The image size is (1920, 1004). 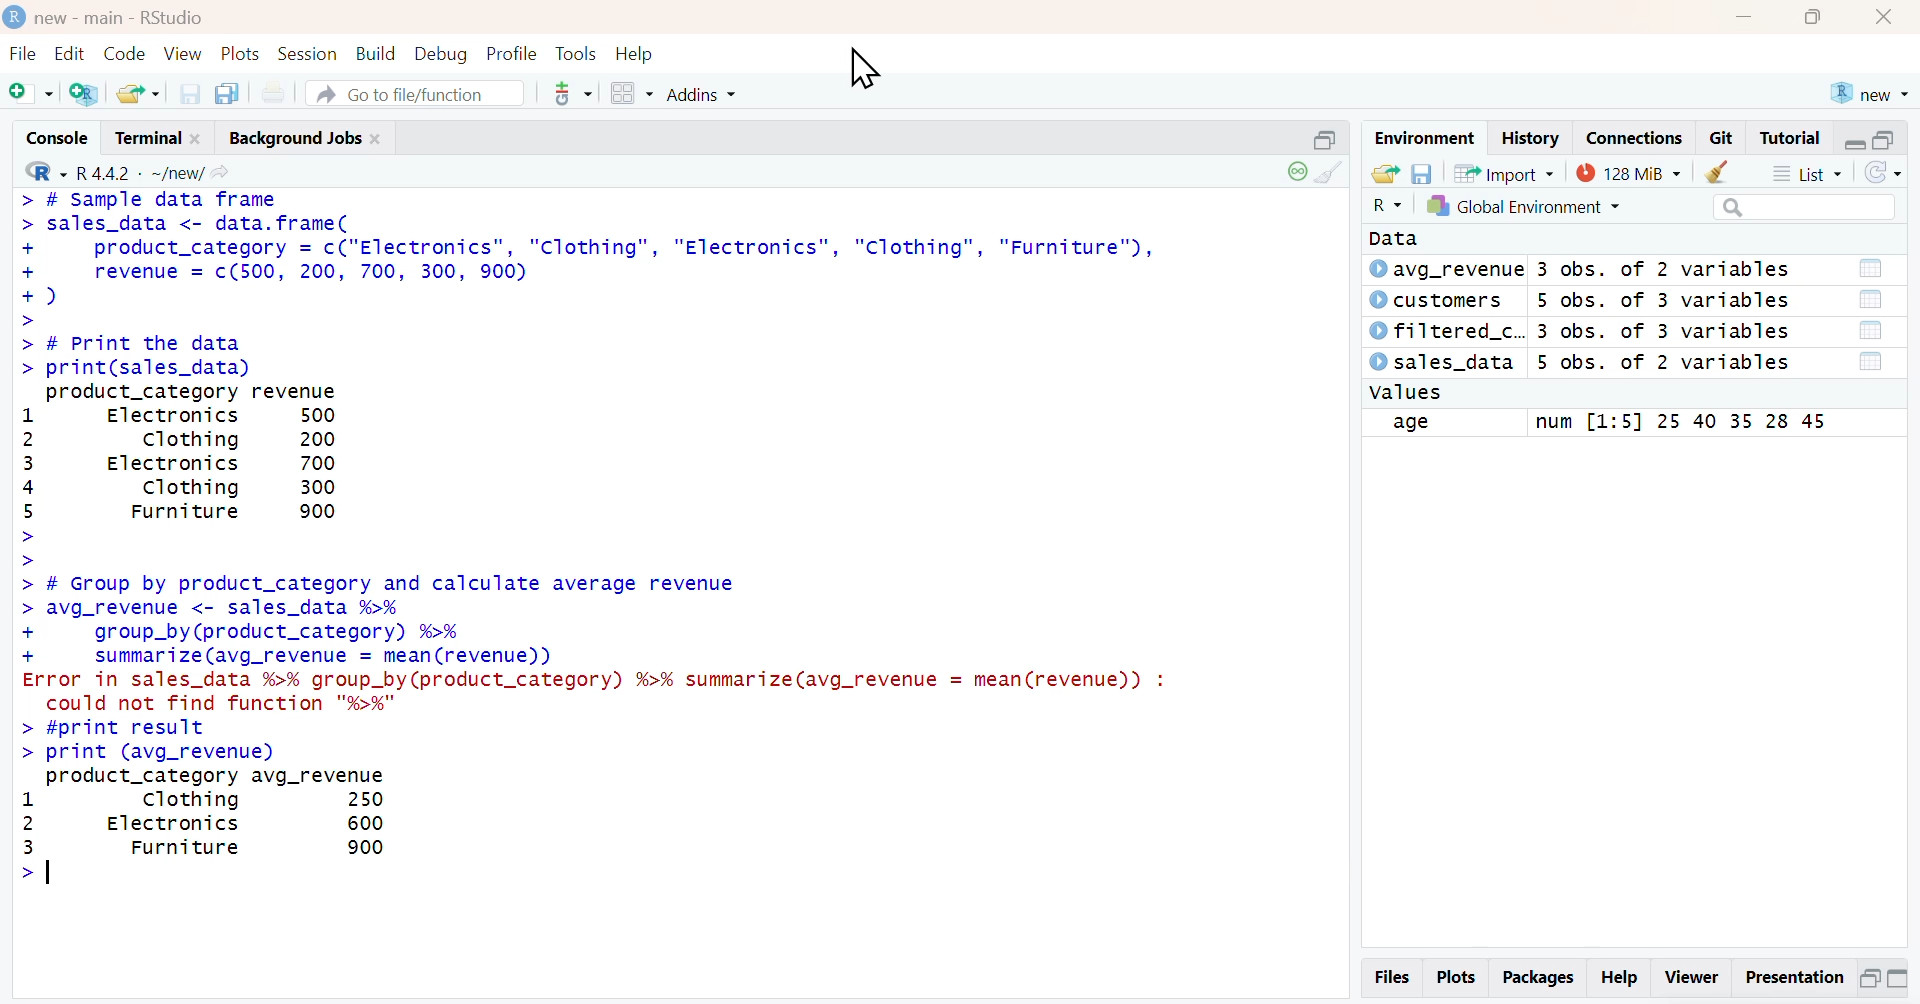 I want to click on field name, so click(x=1443, y=424).